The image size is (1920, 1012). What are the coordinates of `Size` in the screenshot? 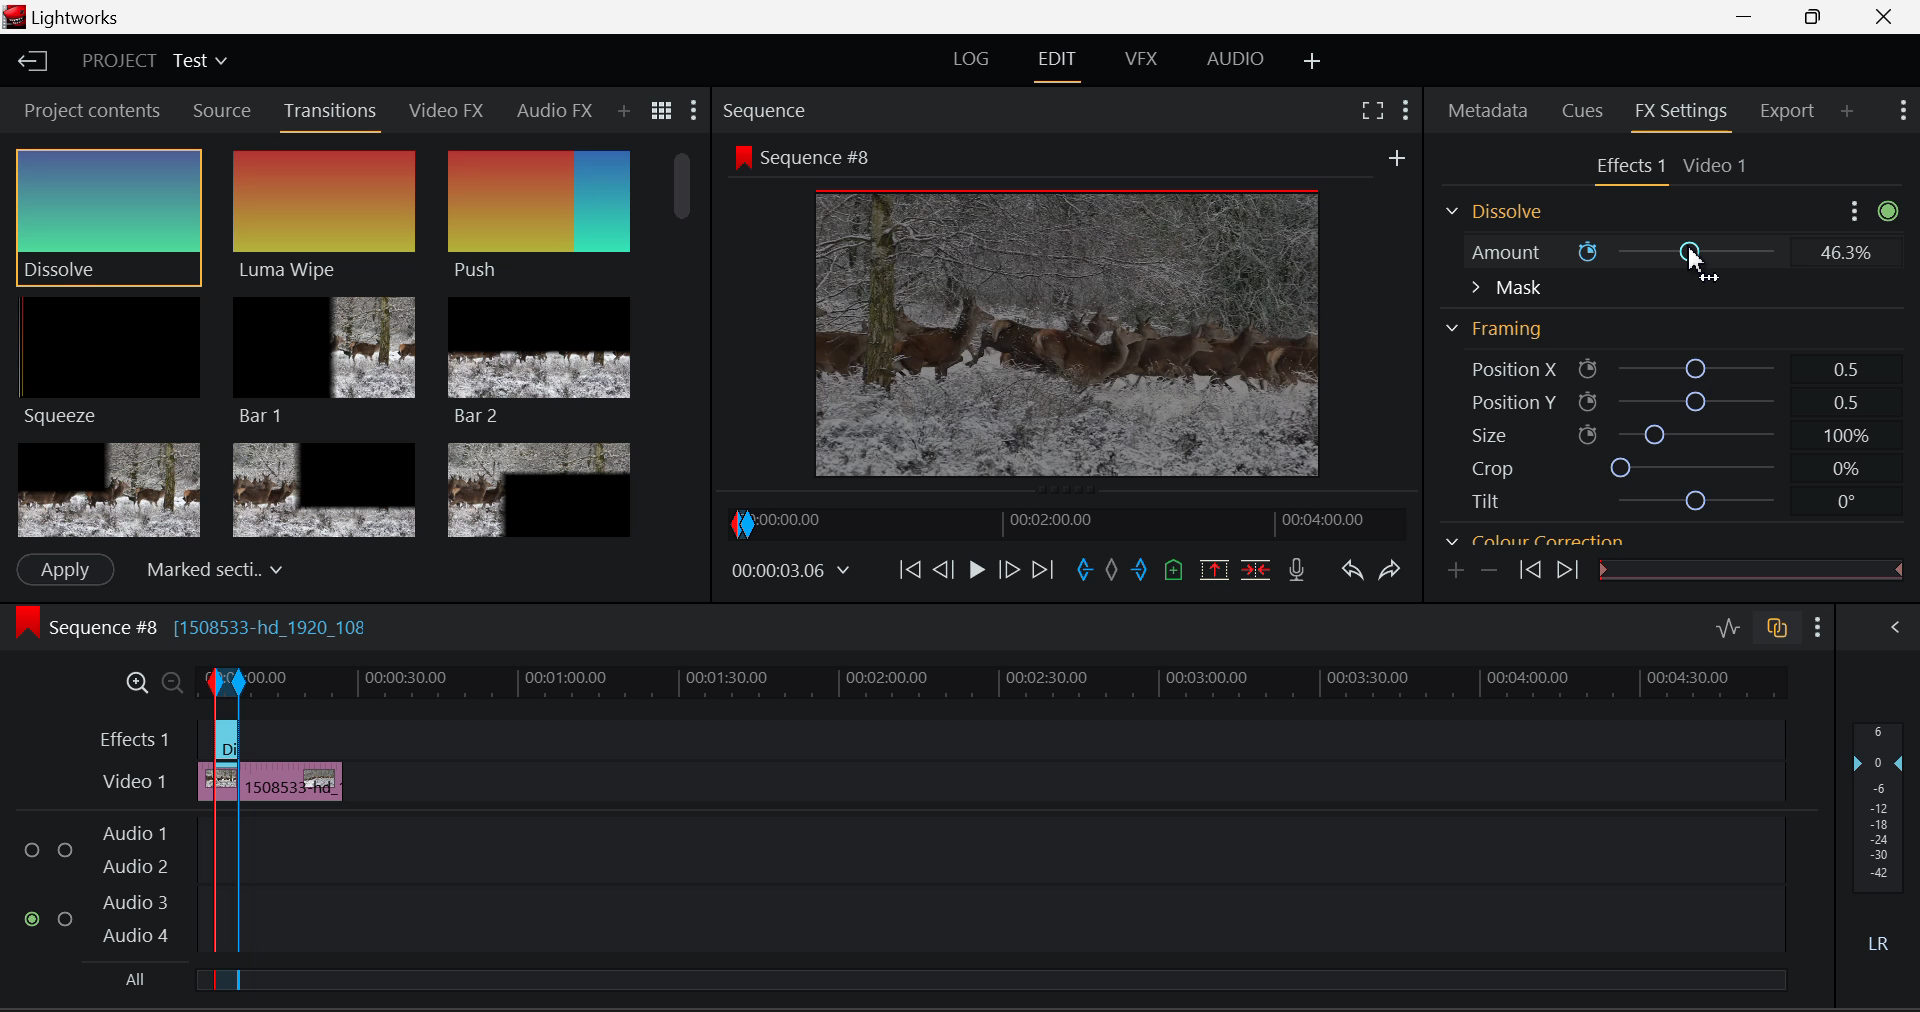 It's located at (1660, 435).